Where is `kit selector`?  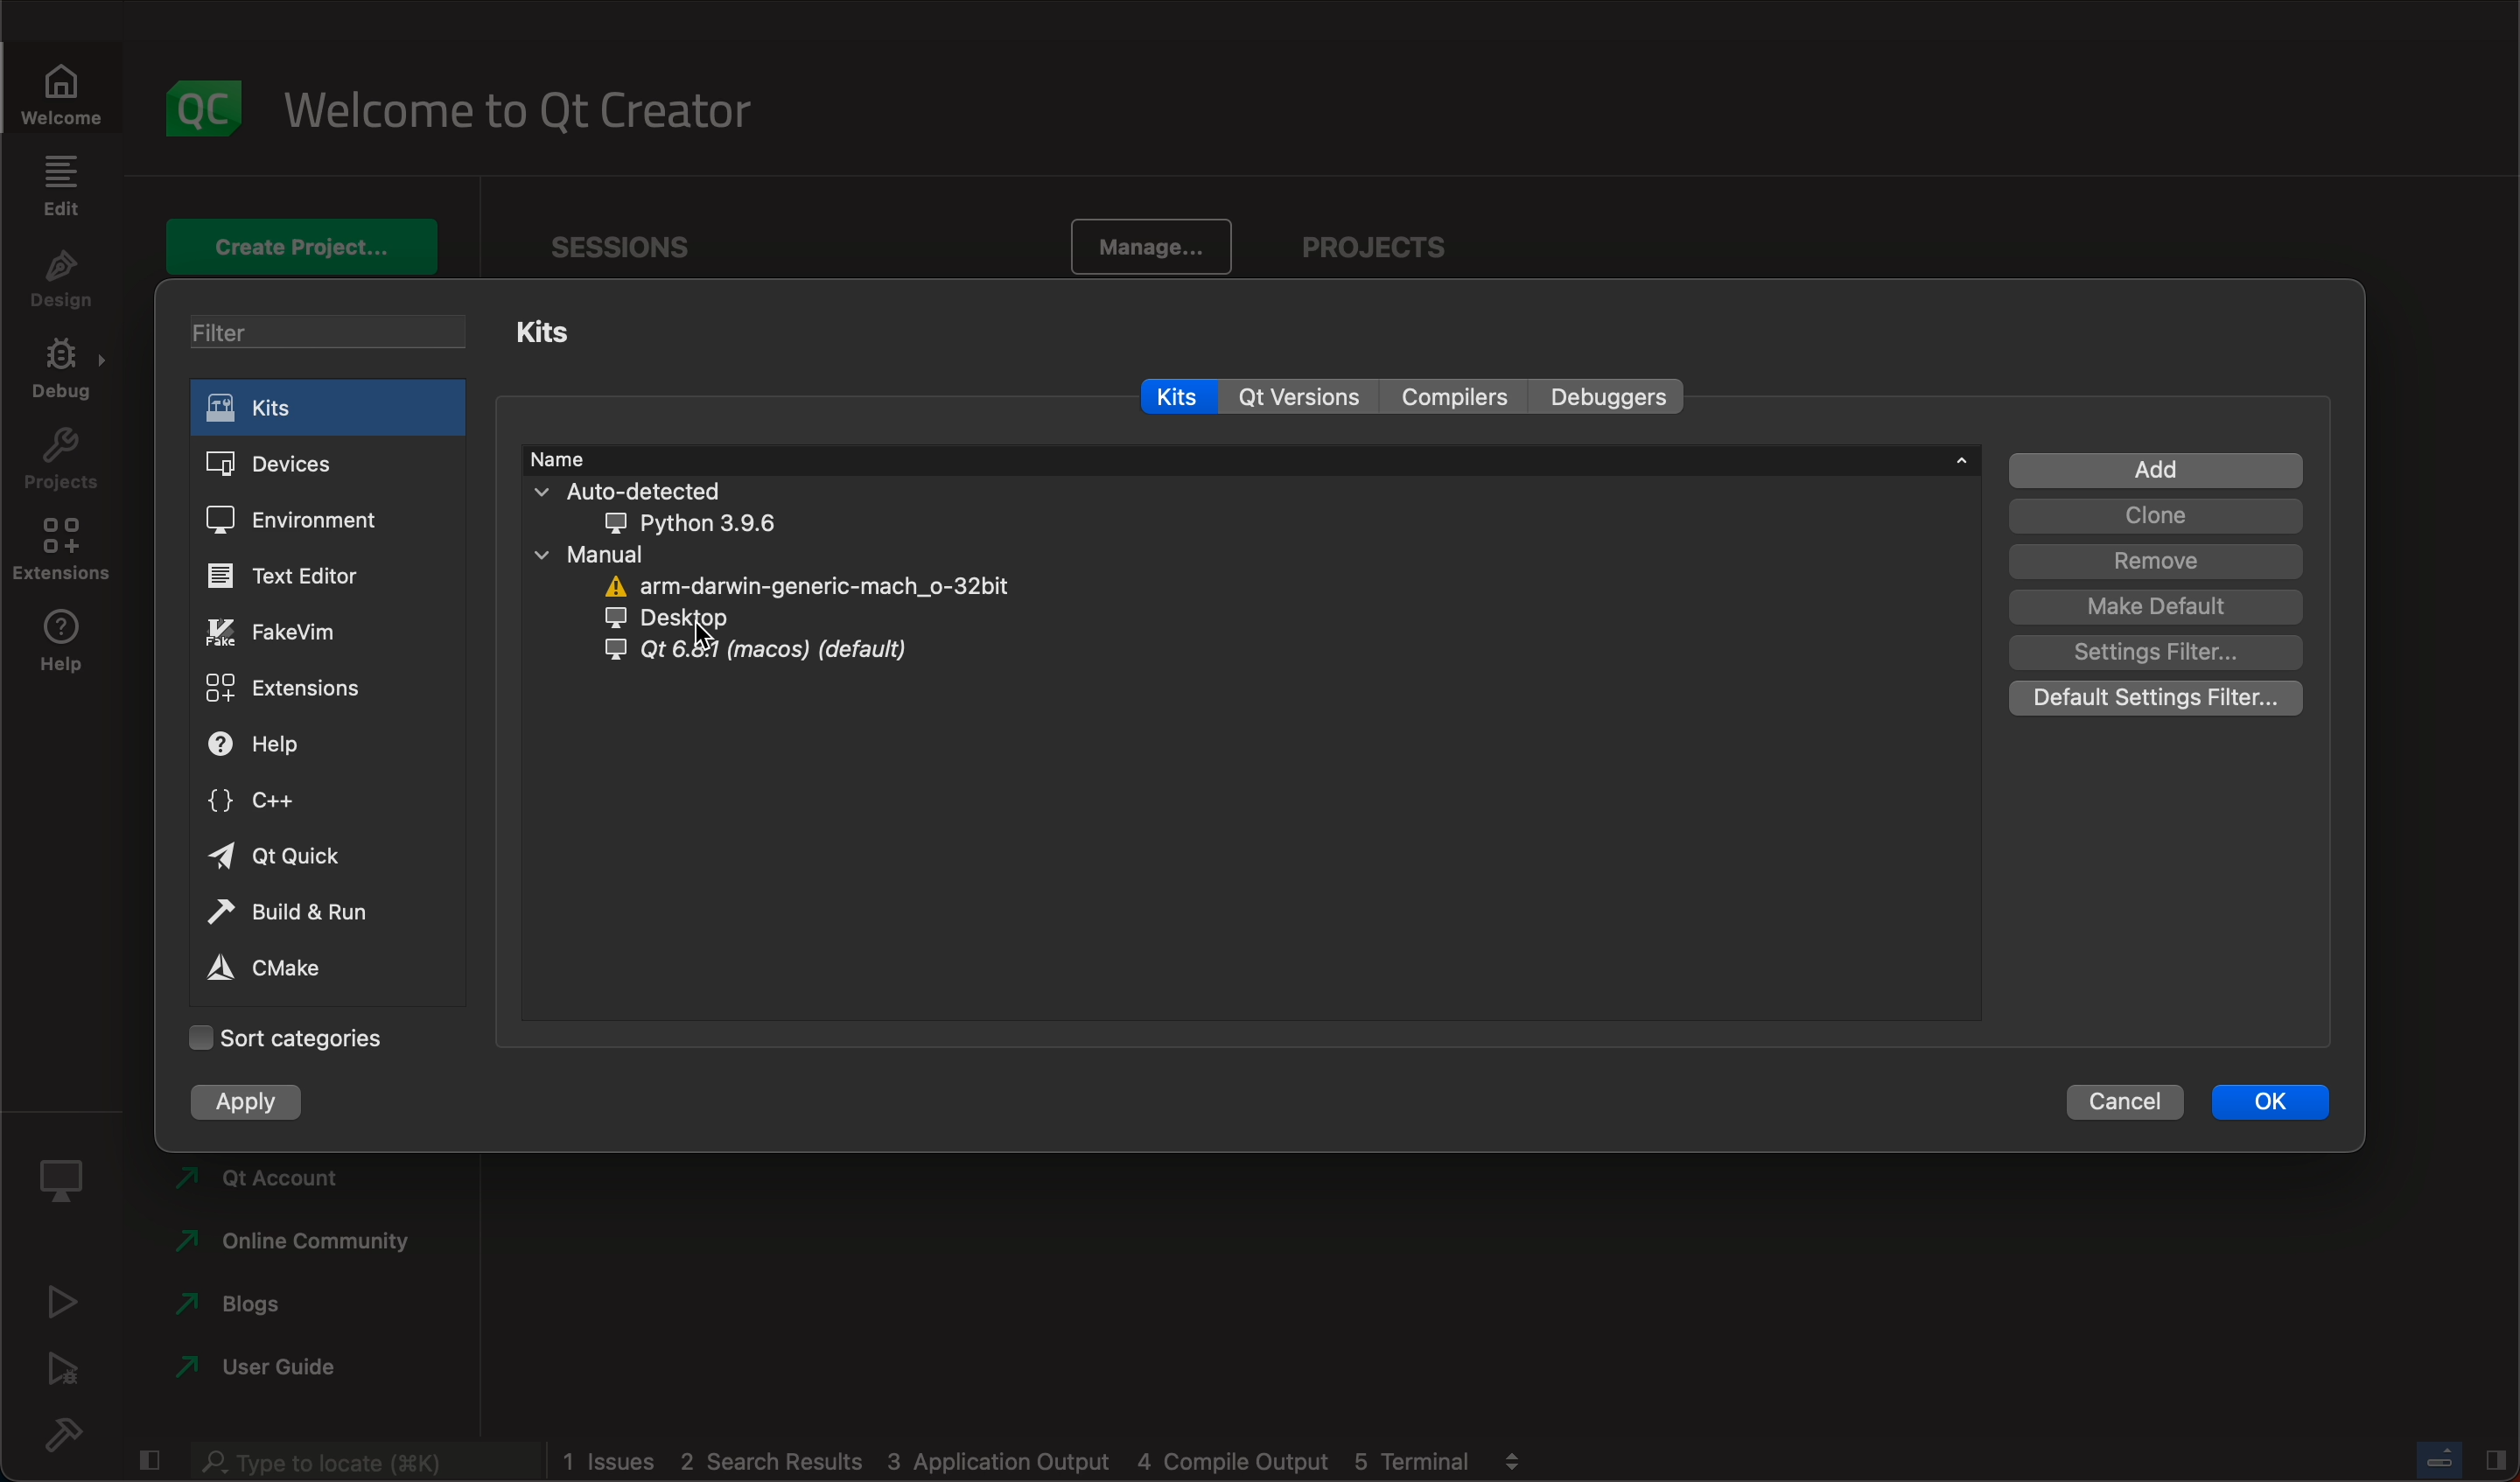
kit selector is located at coordinates (64, 1182).